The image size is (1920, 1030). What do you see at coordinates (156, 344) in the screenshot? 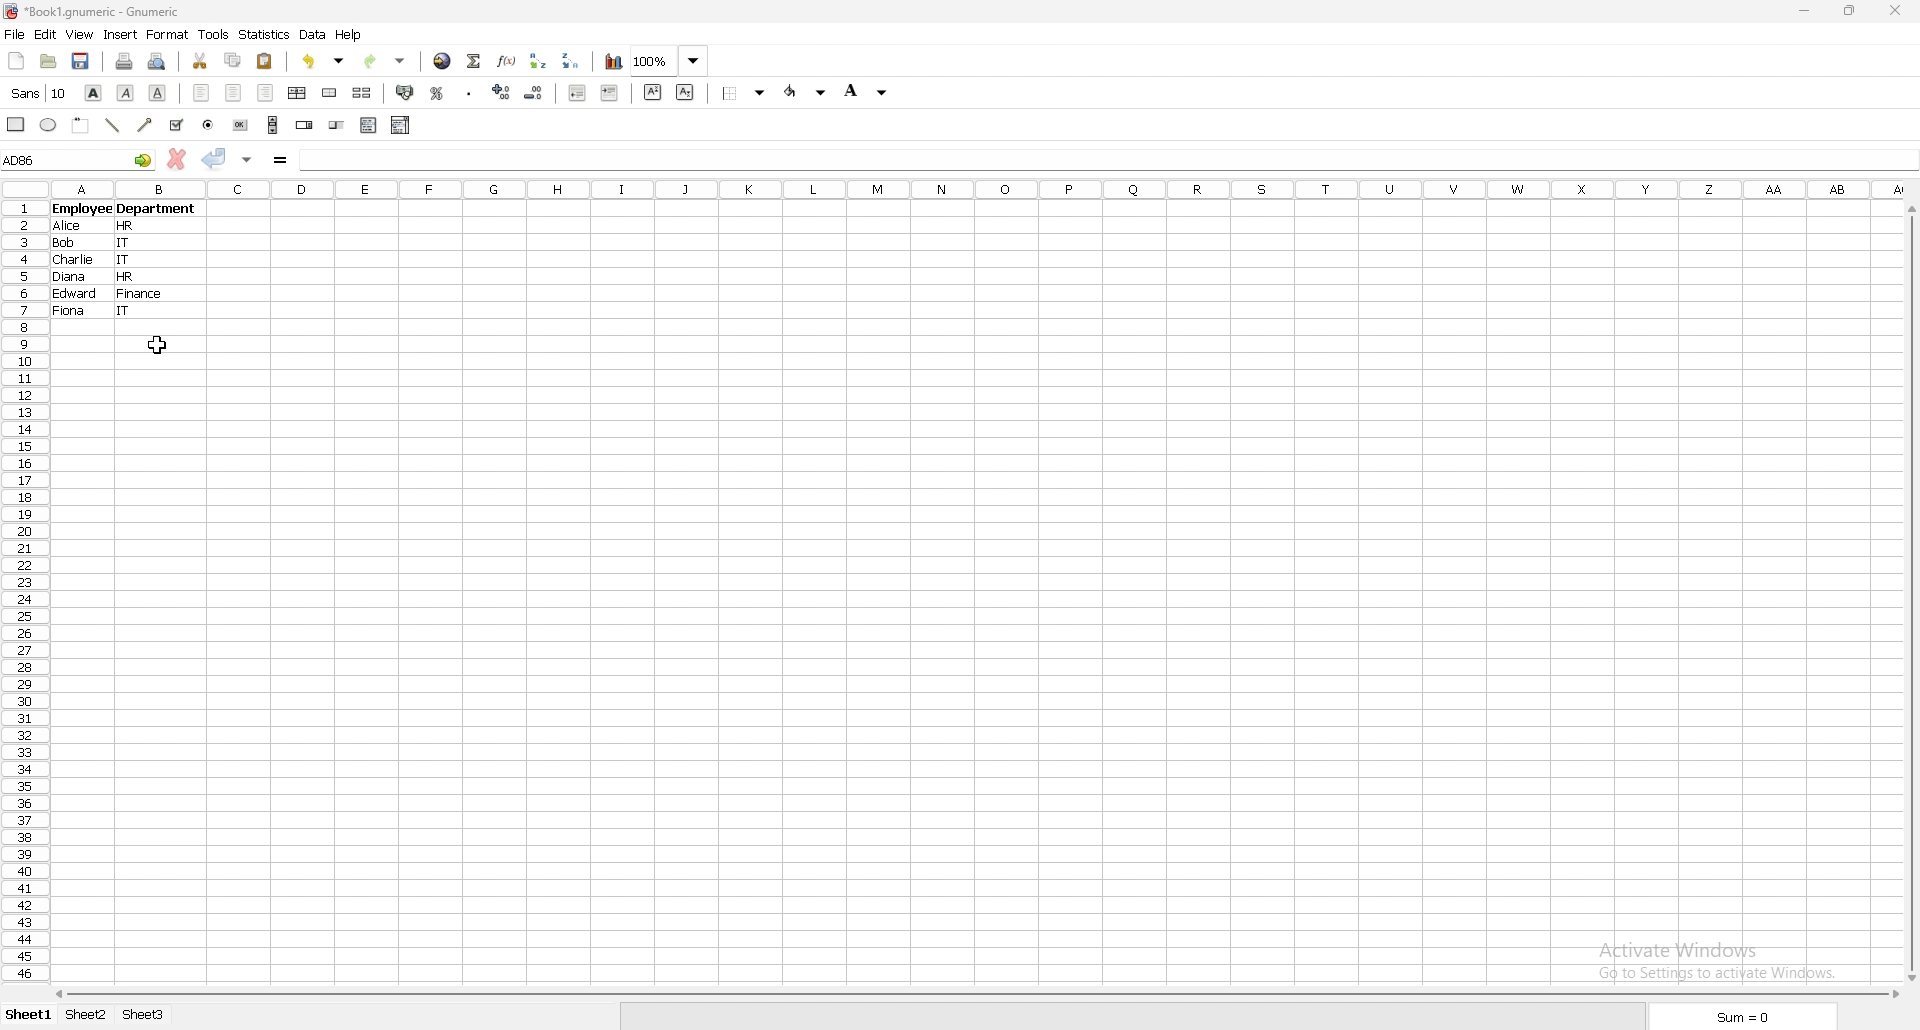
I see `cursor` at bounding box center [156, 344].